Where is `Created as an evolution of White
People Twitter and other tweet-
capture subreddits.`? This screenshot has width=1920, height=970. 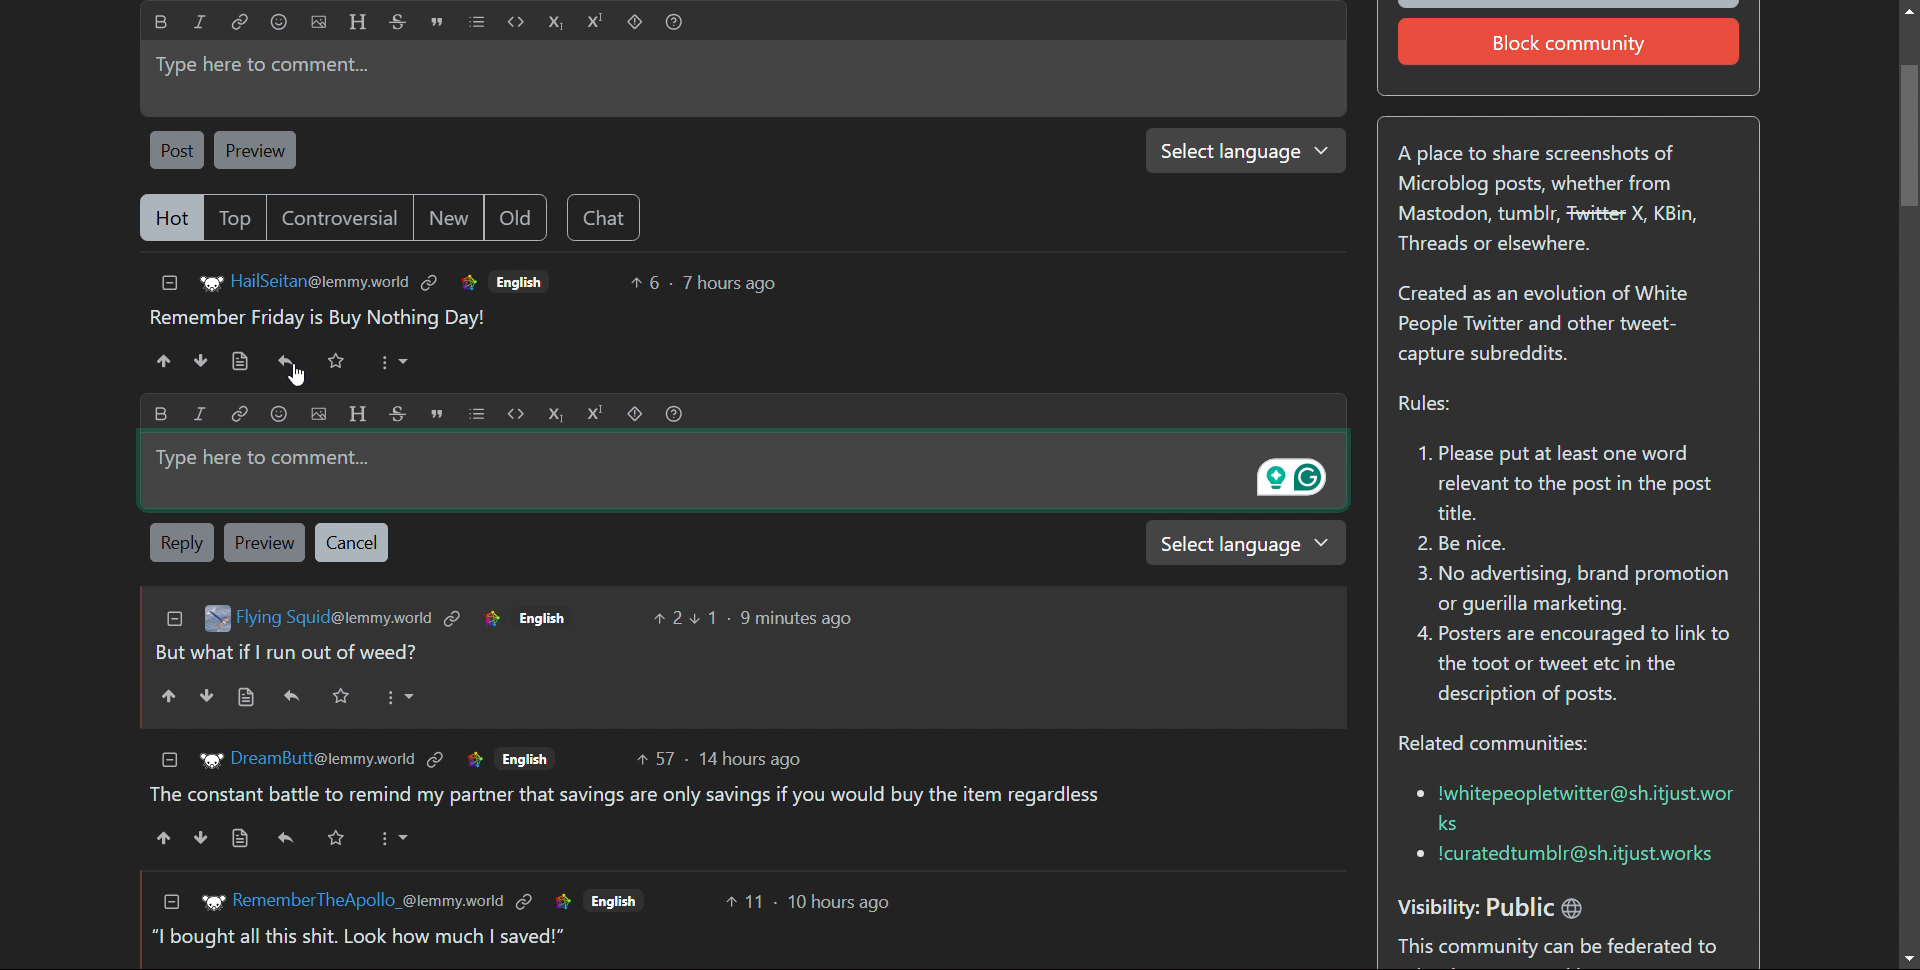
Created as an evolution of White
People Twitter and other tweet-
capture subreddits. is located at coordinates (1554, 325).